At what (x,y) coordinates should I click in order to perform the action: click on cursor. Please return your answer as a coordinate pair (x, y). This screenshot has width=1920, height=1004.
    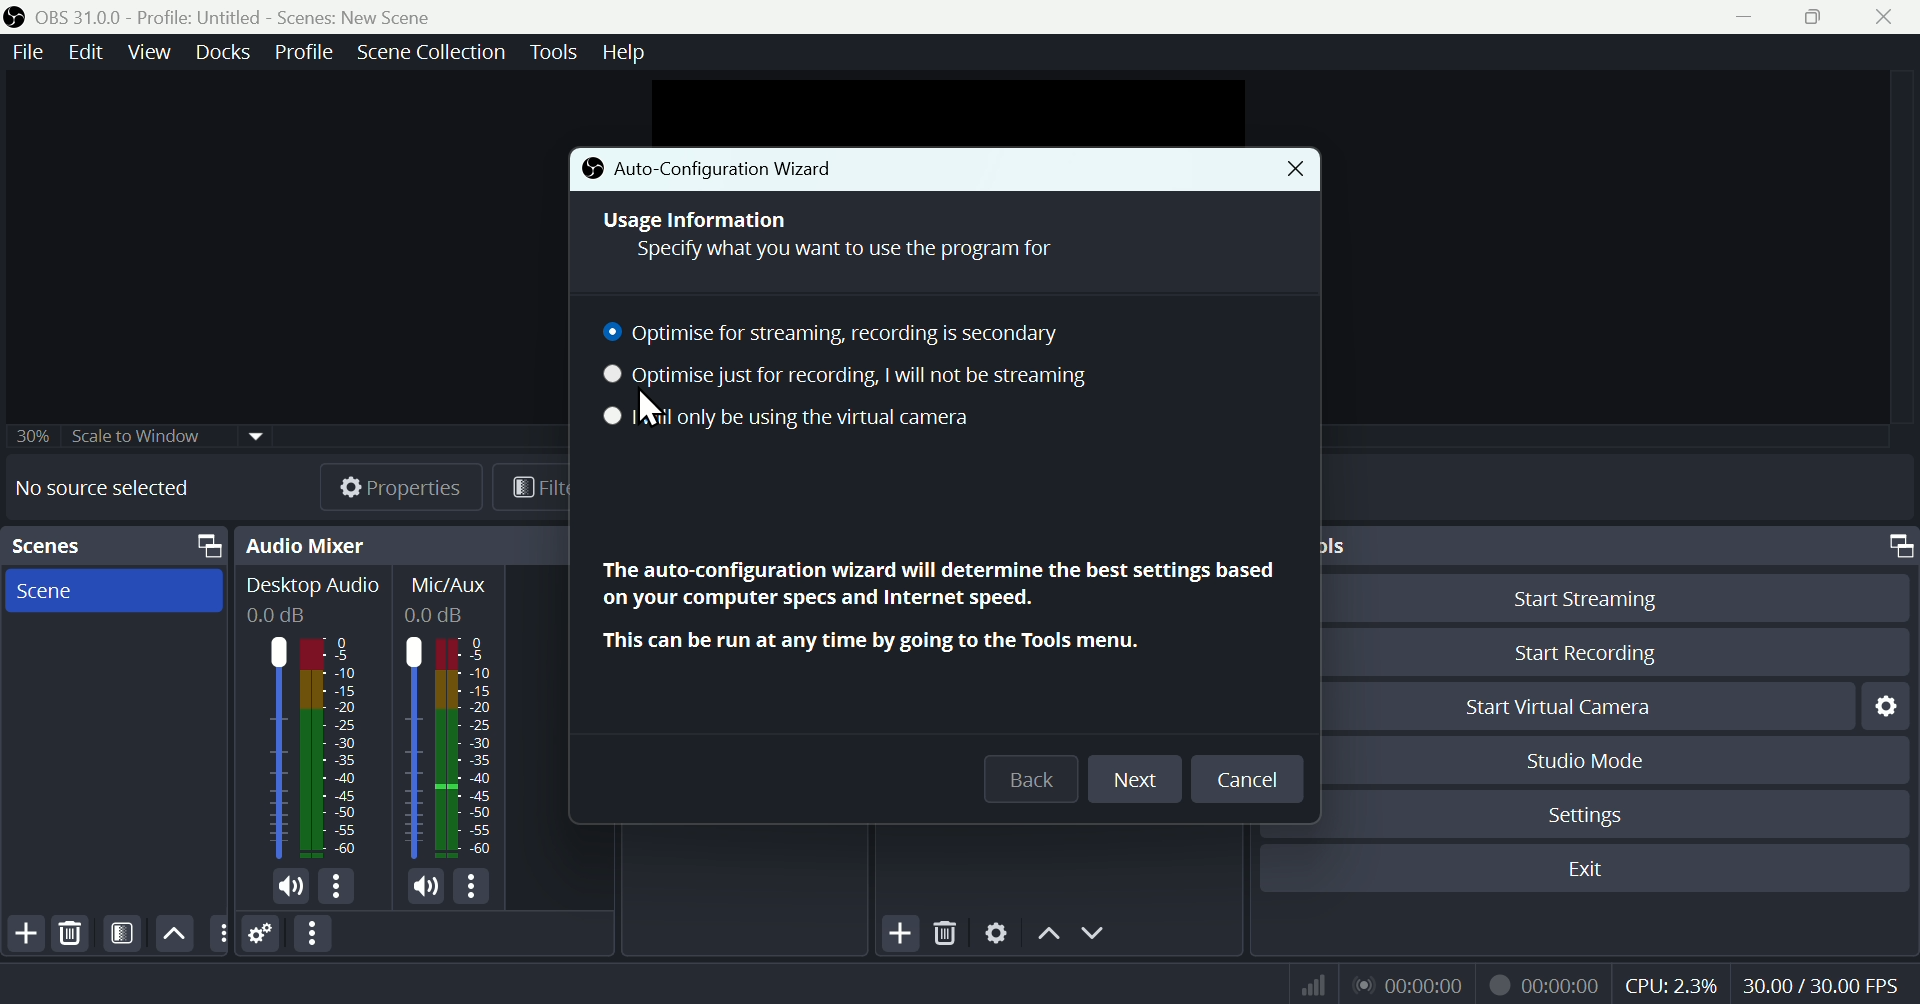
    Looking at the image, I should click on (653, 409).